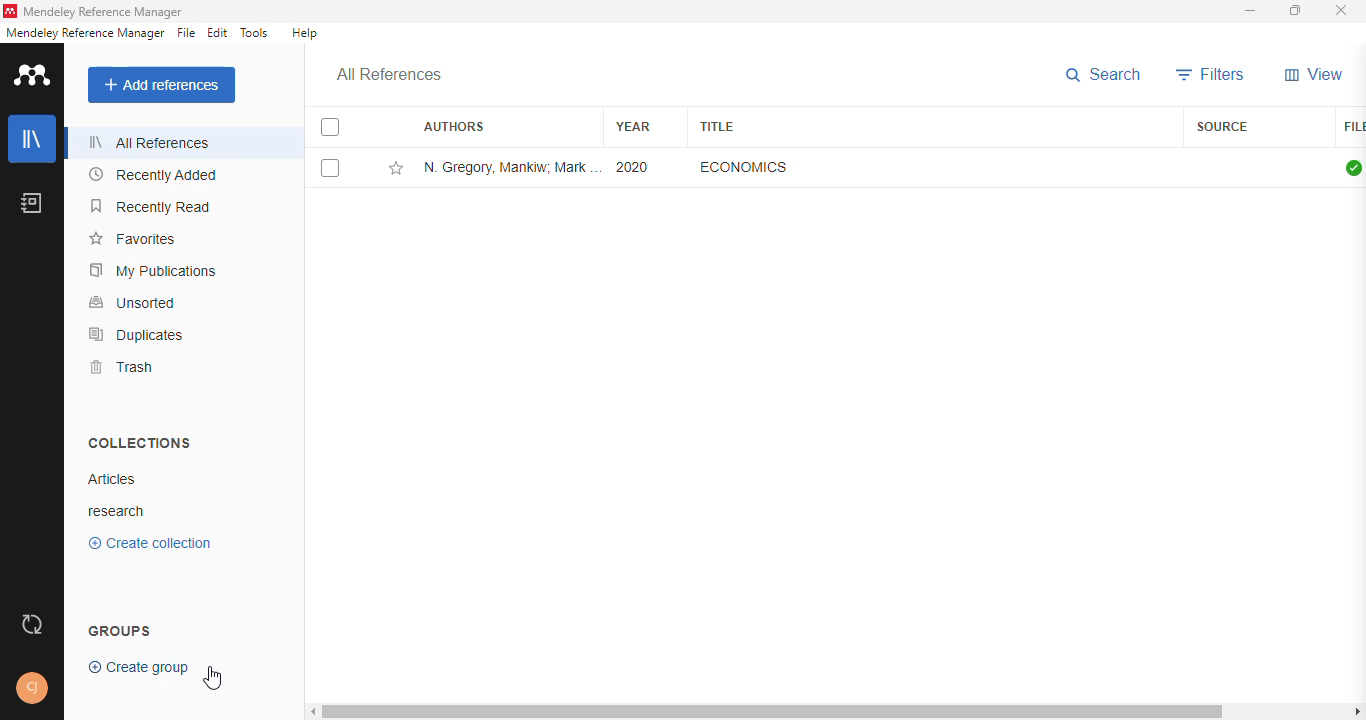 Image resolution: width=1366 pixels, height=720 pixels. I want to click on select, so click(331, 127).